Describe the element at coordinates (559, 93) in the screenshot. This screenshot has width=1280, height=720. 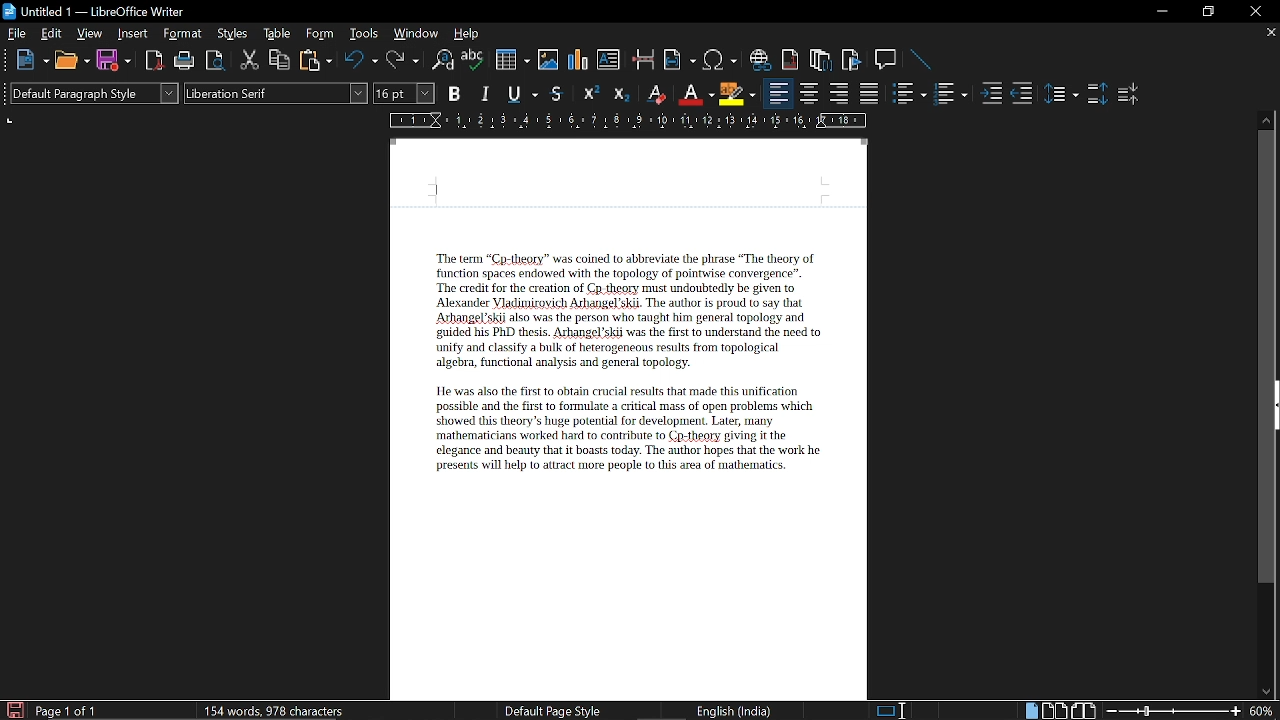
I see `Strike through` at that location.